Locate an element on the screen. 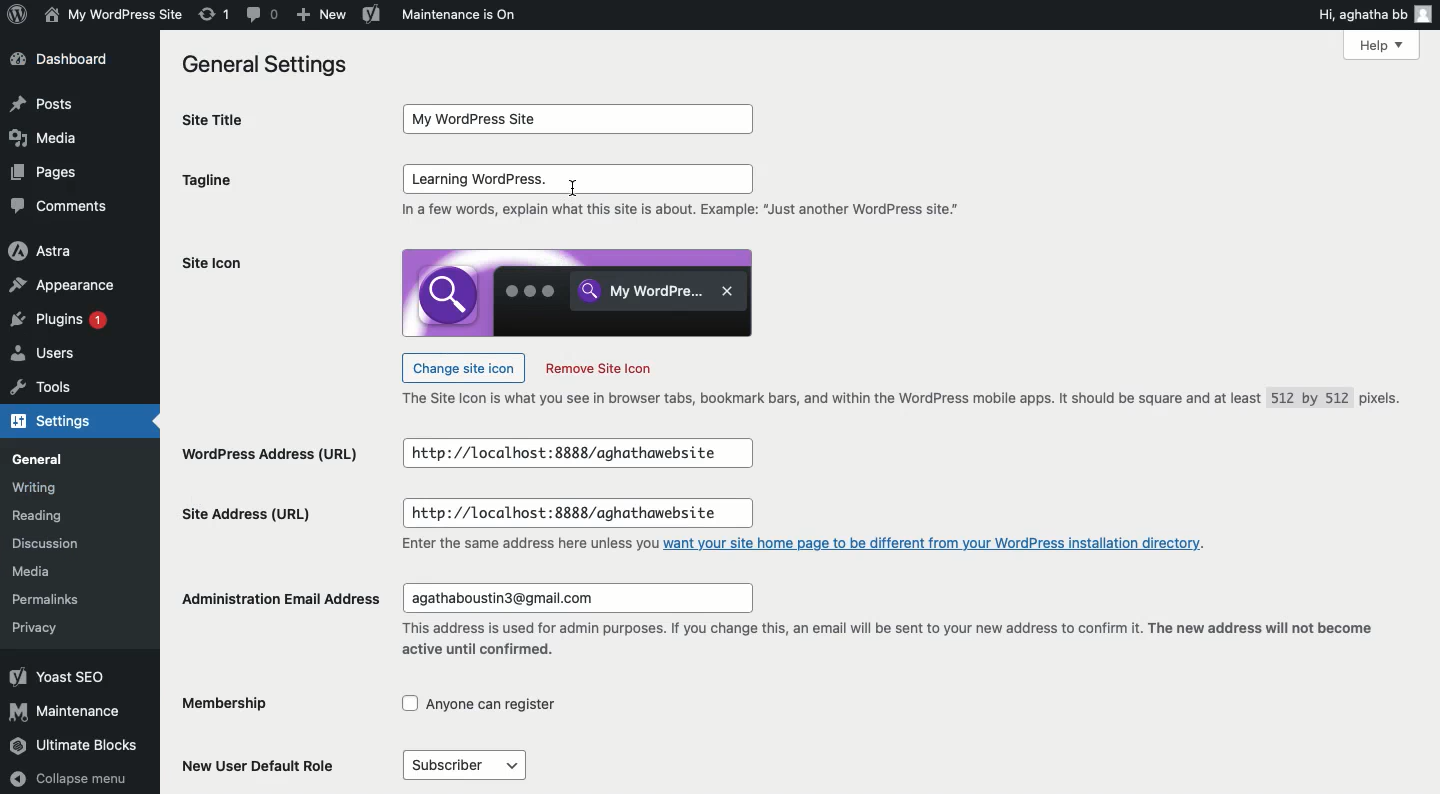 This screenshot has width=1440, height=794. Wordpress address is located at coordinates (269, 456).